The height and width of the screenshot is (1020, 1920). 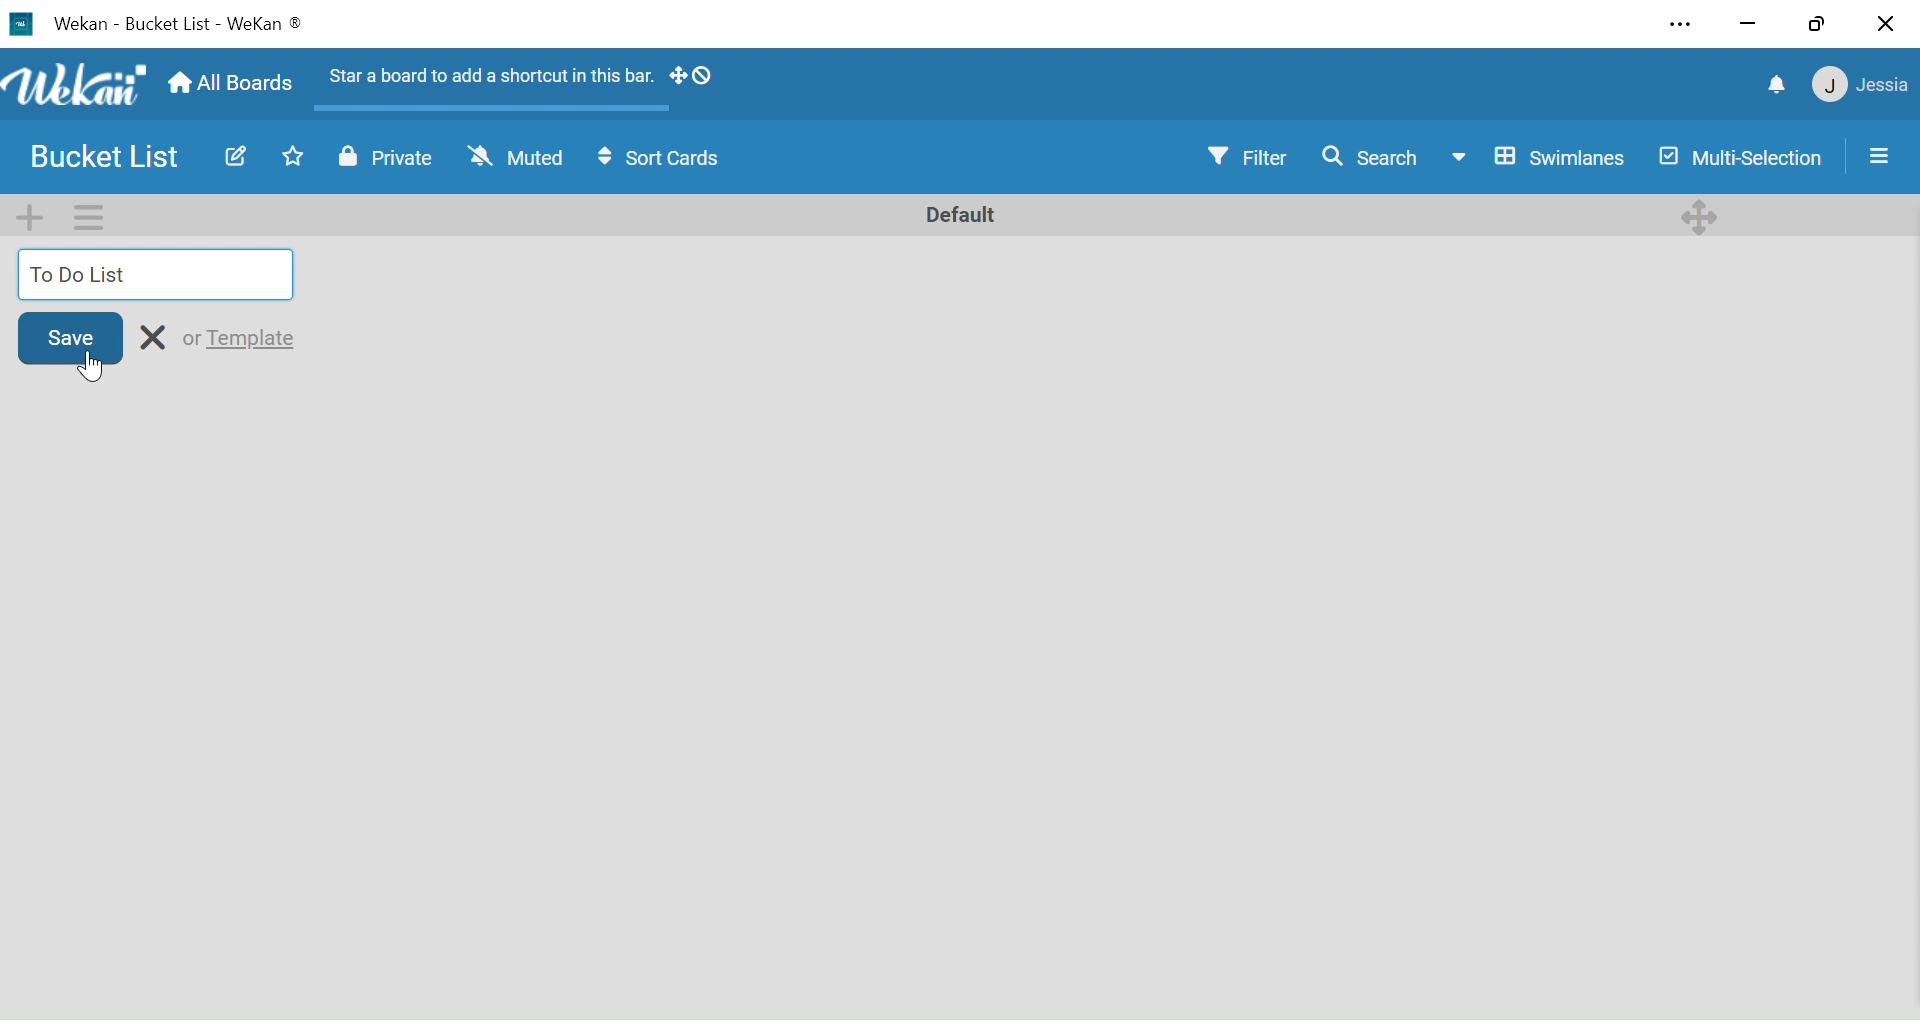 I want to click on Add Swimlanes, so click(x=34, y=216).